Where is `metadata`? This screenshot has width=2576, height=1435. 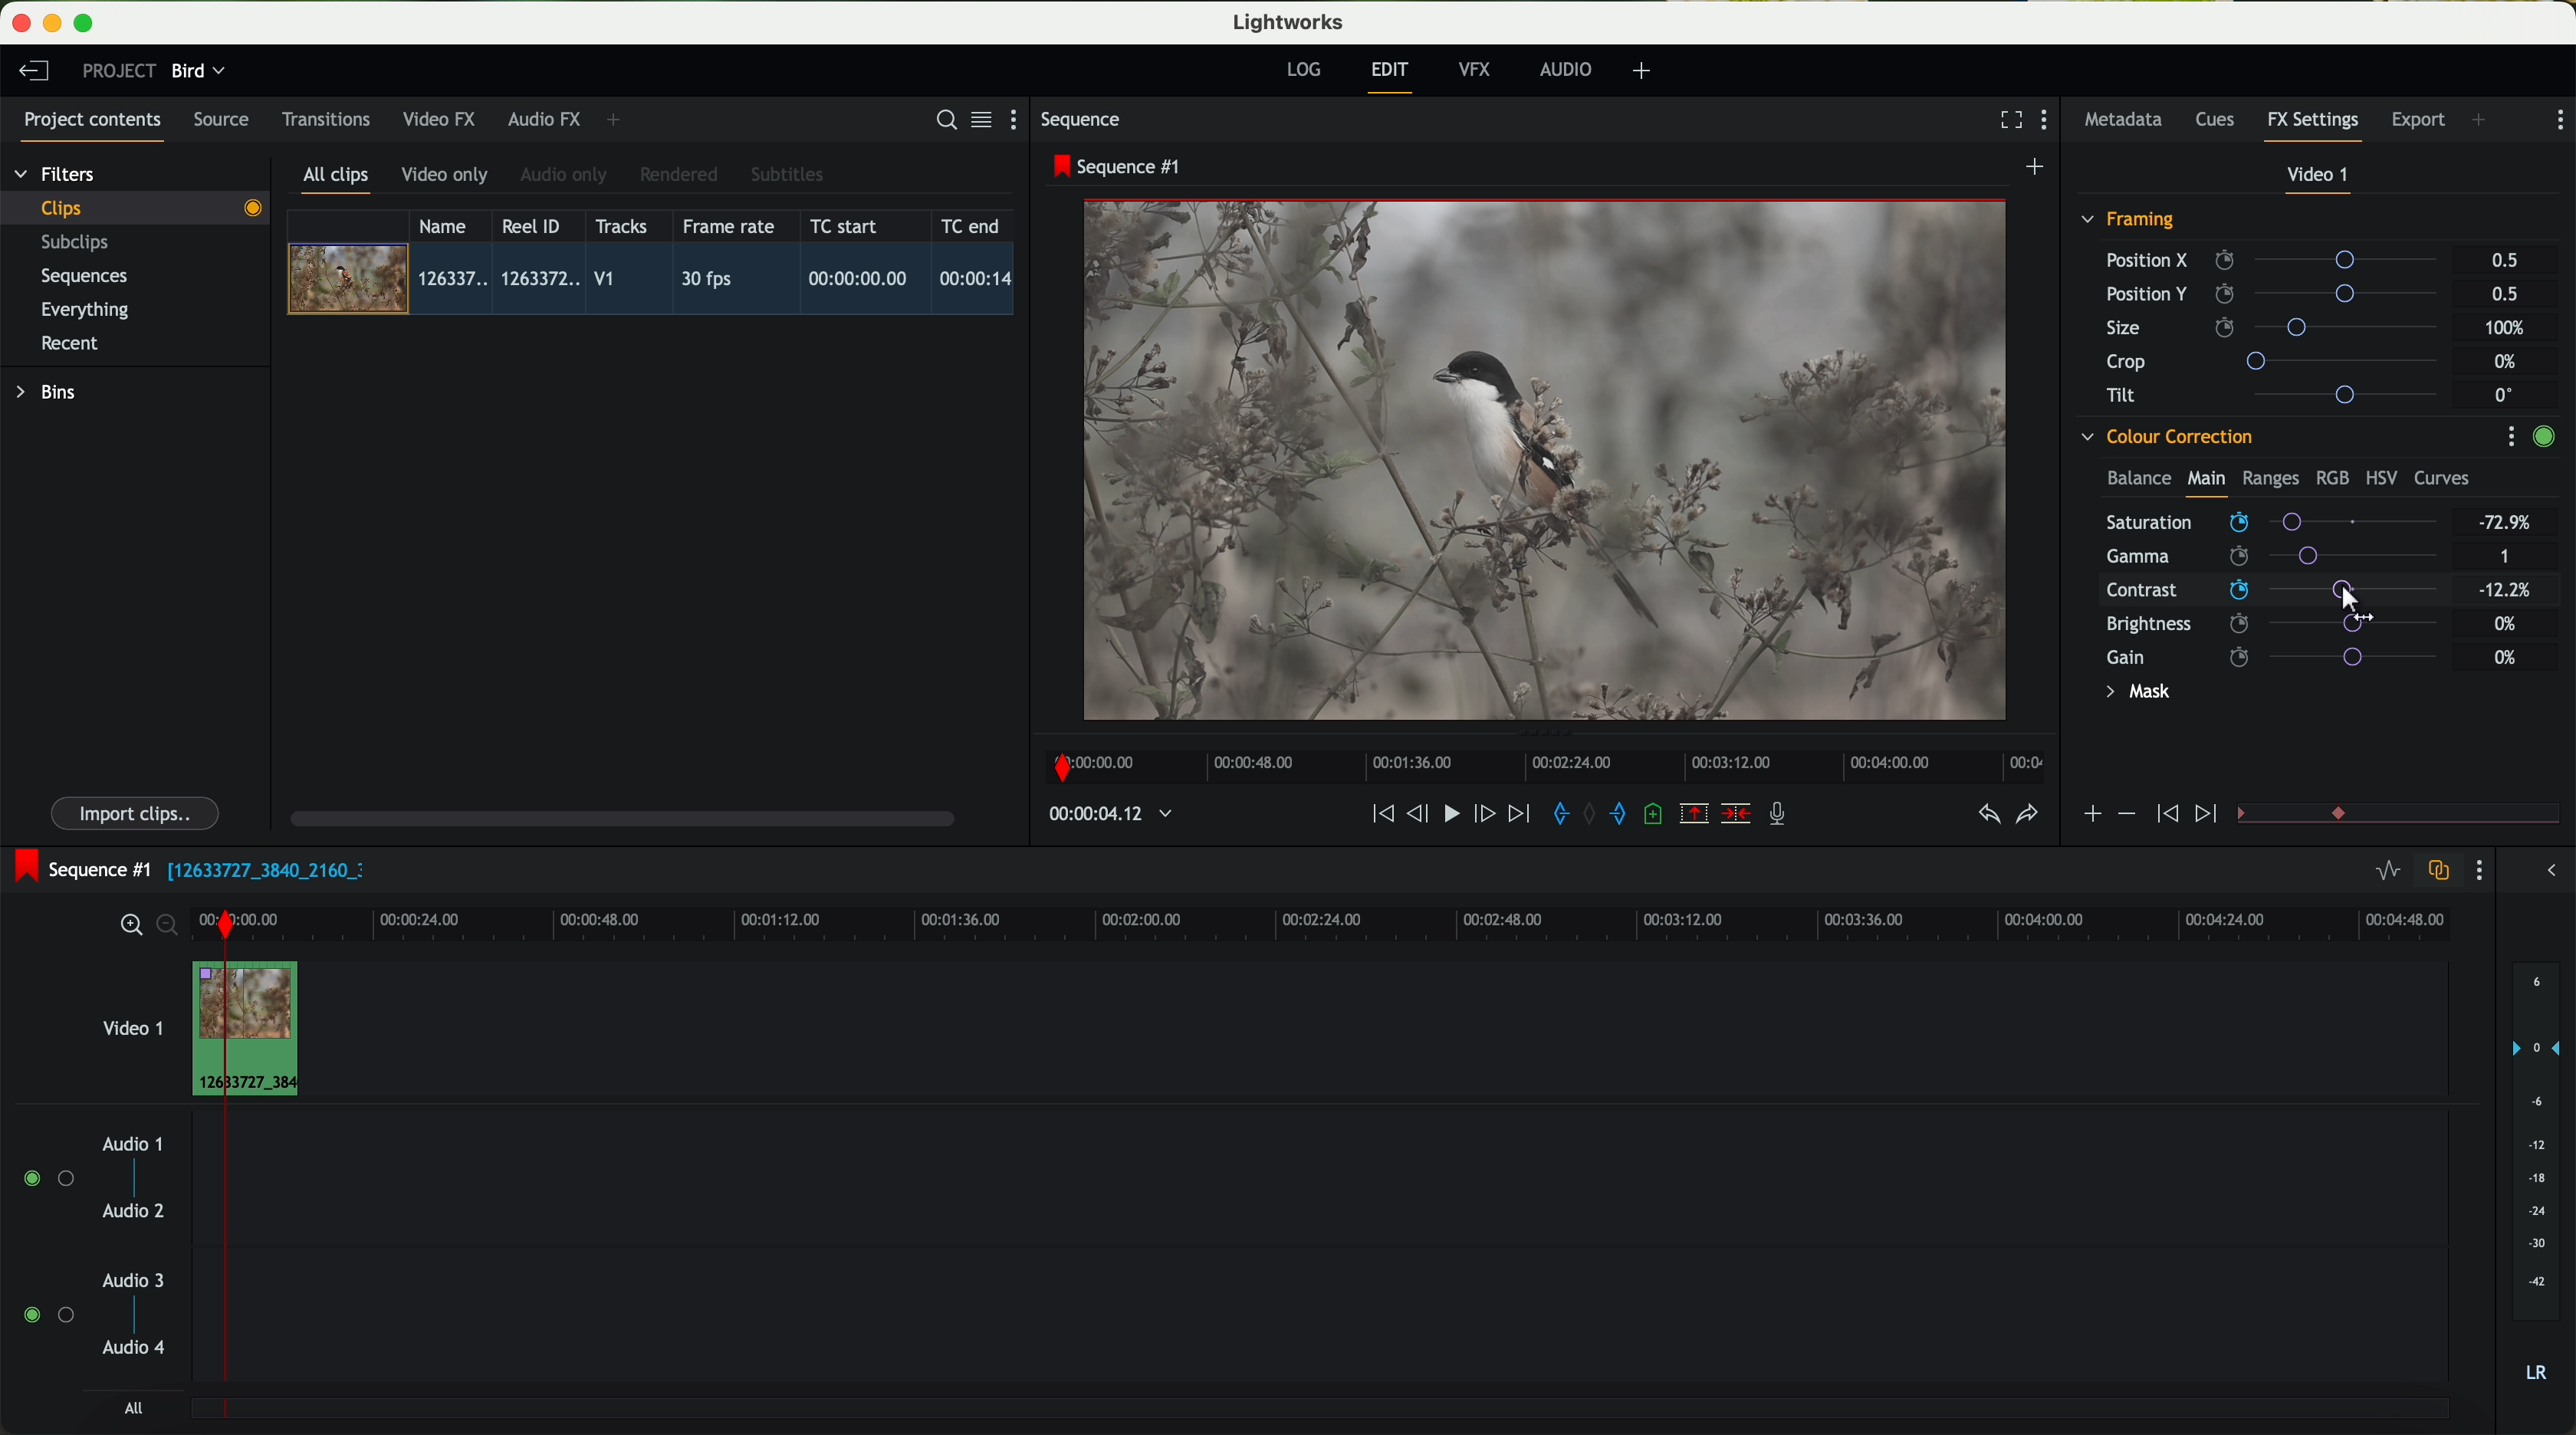
metadata is located at coordinates (2128, 121).